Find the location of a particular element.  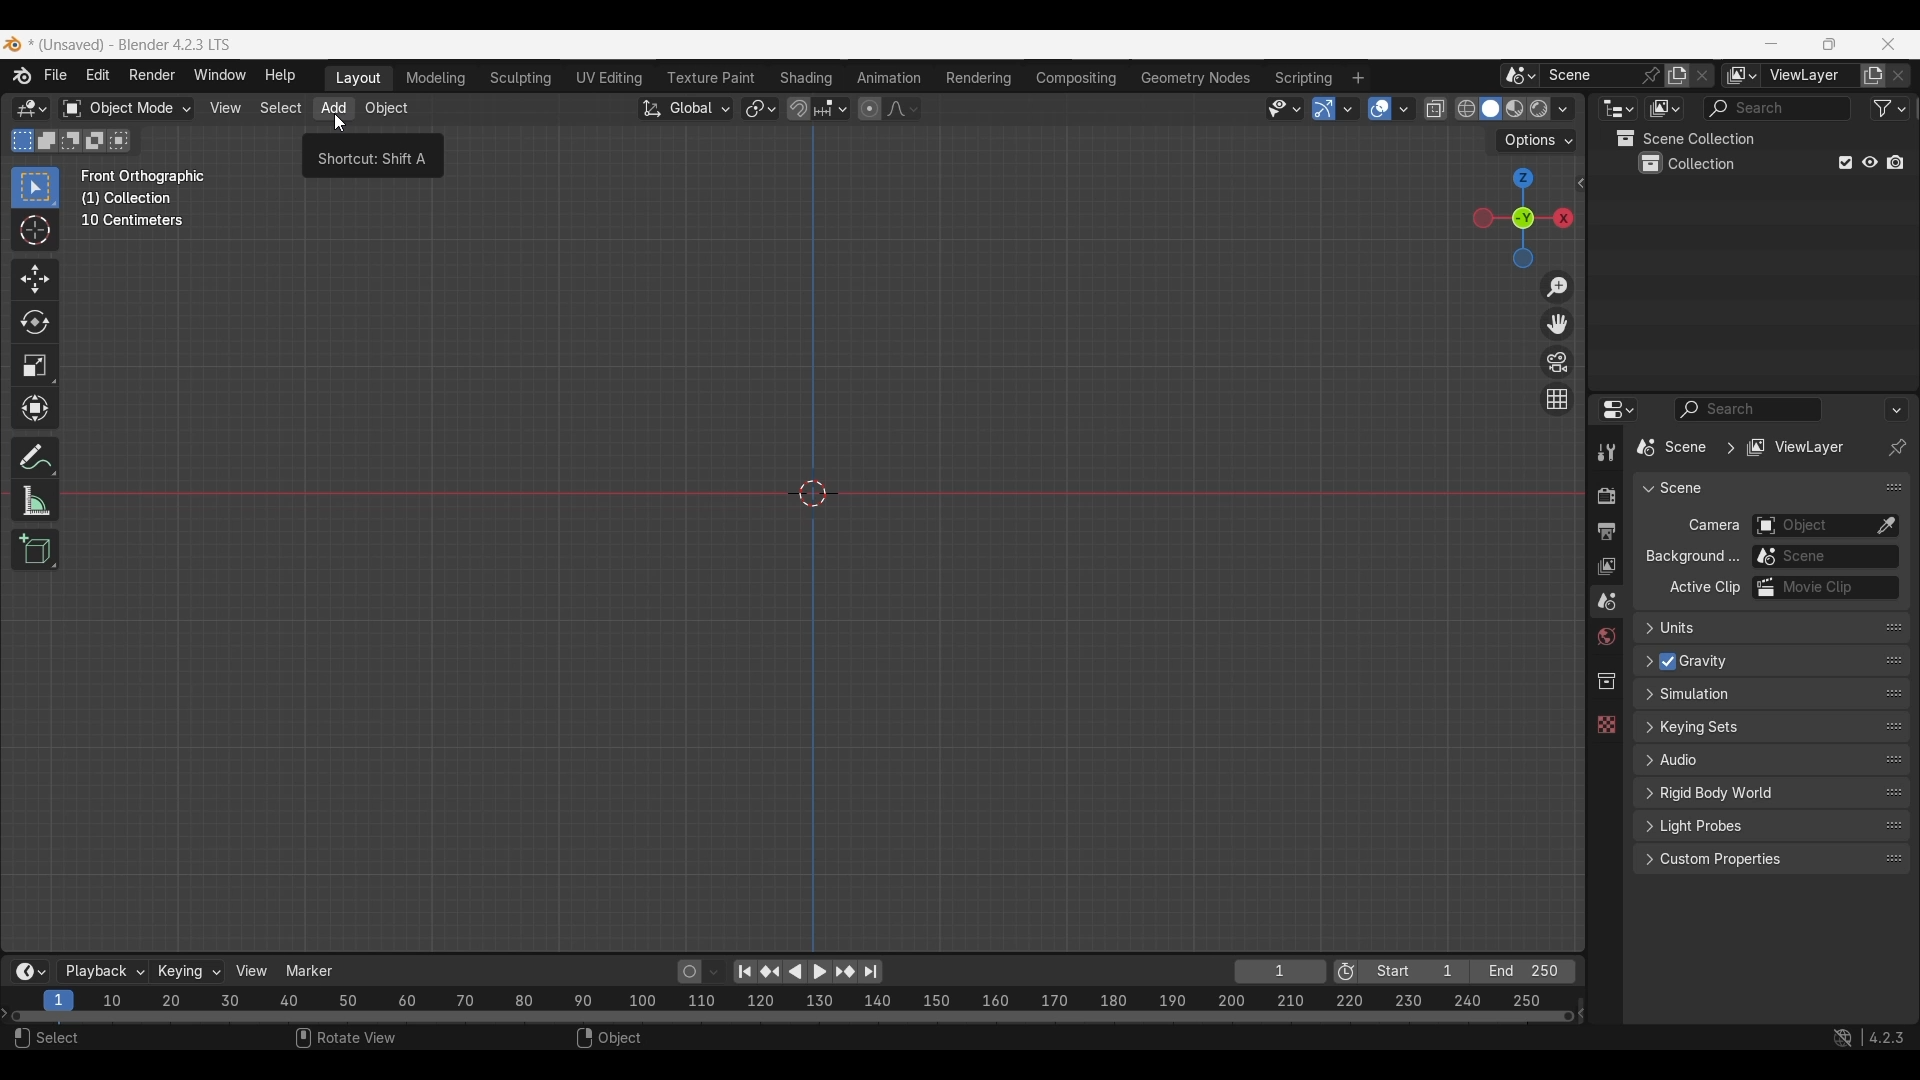

Shading is located at coordinates (1562, 109).